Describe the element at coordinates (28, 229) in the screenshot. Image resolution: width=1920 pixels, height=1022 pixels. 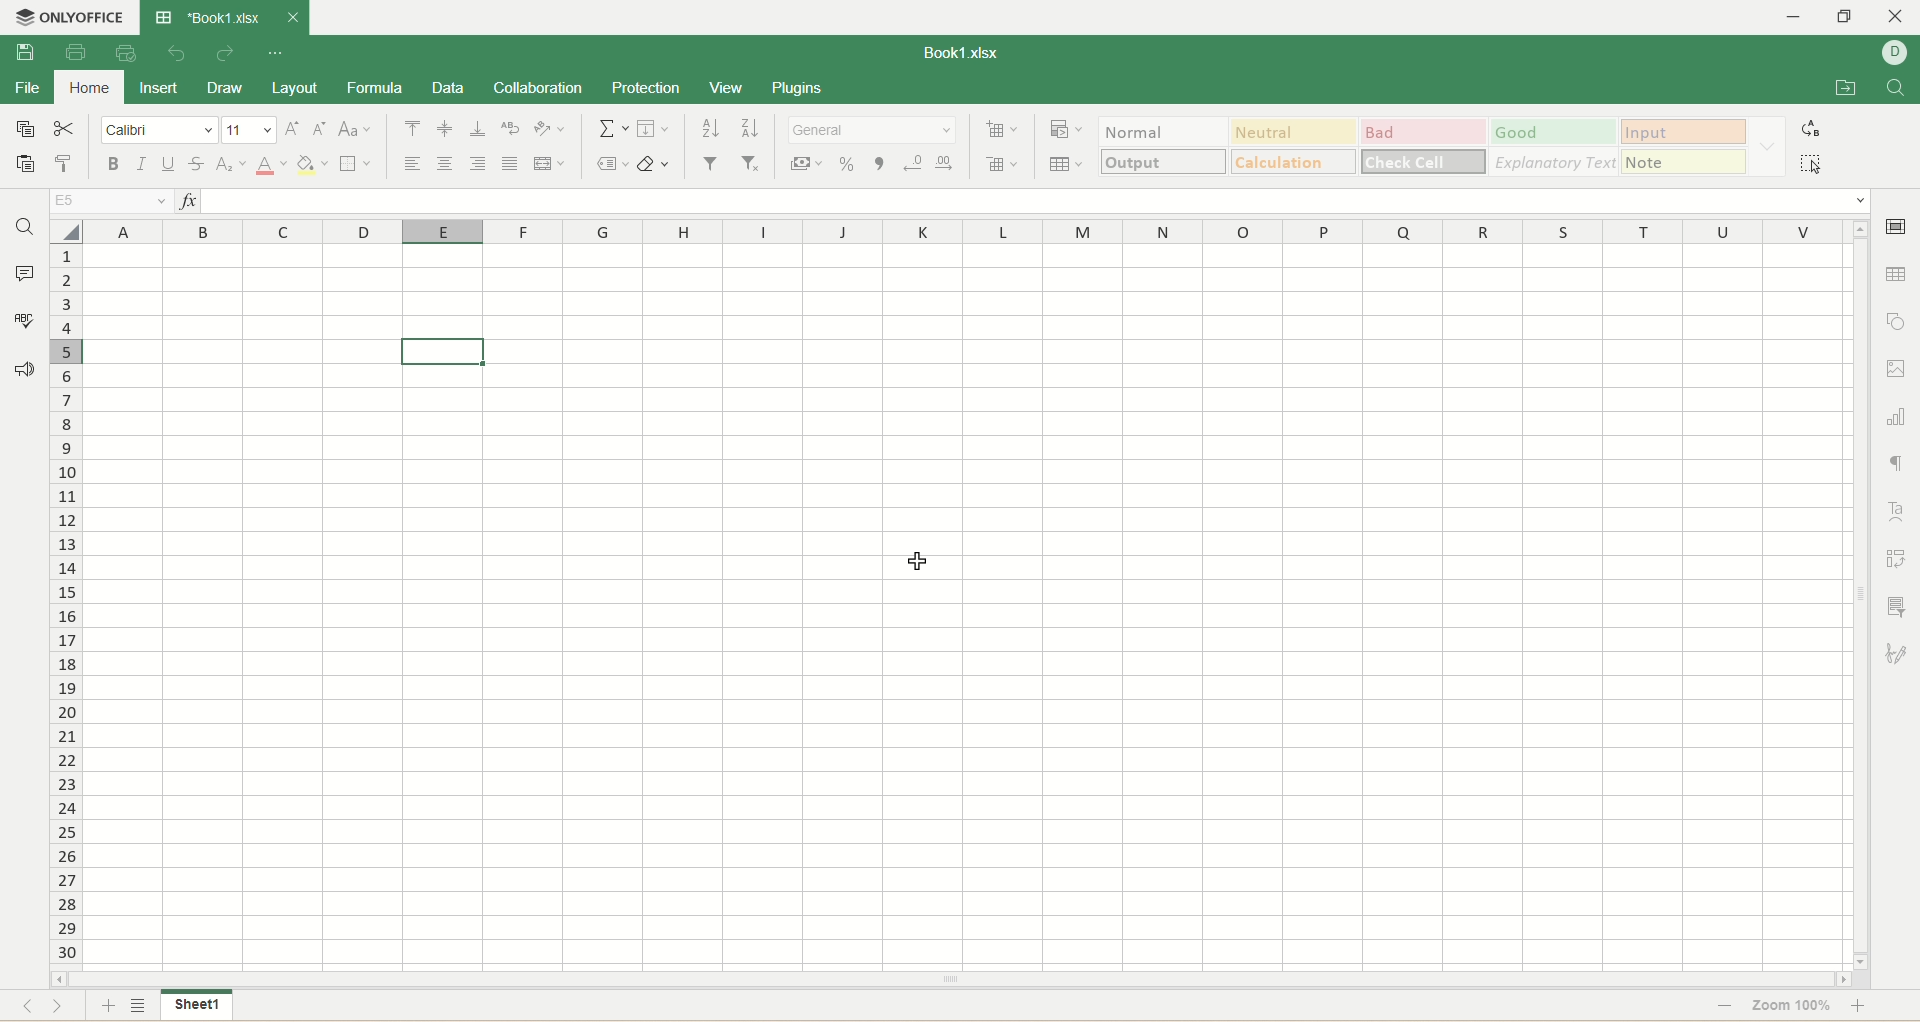
I see `find` at that location.